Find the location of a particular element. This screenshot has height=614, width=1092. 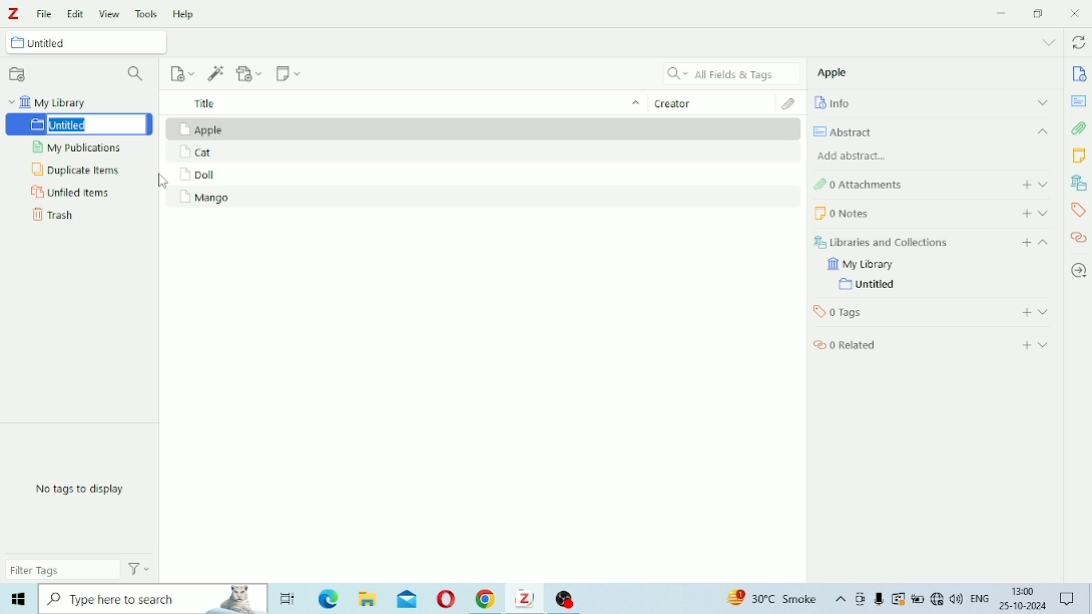

 is located at coordinates (328, 598).